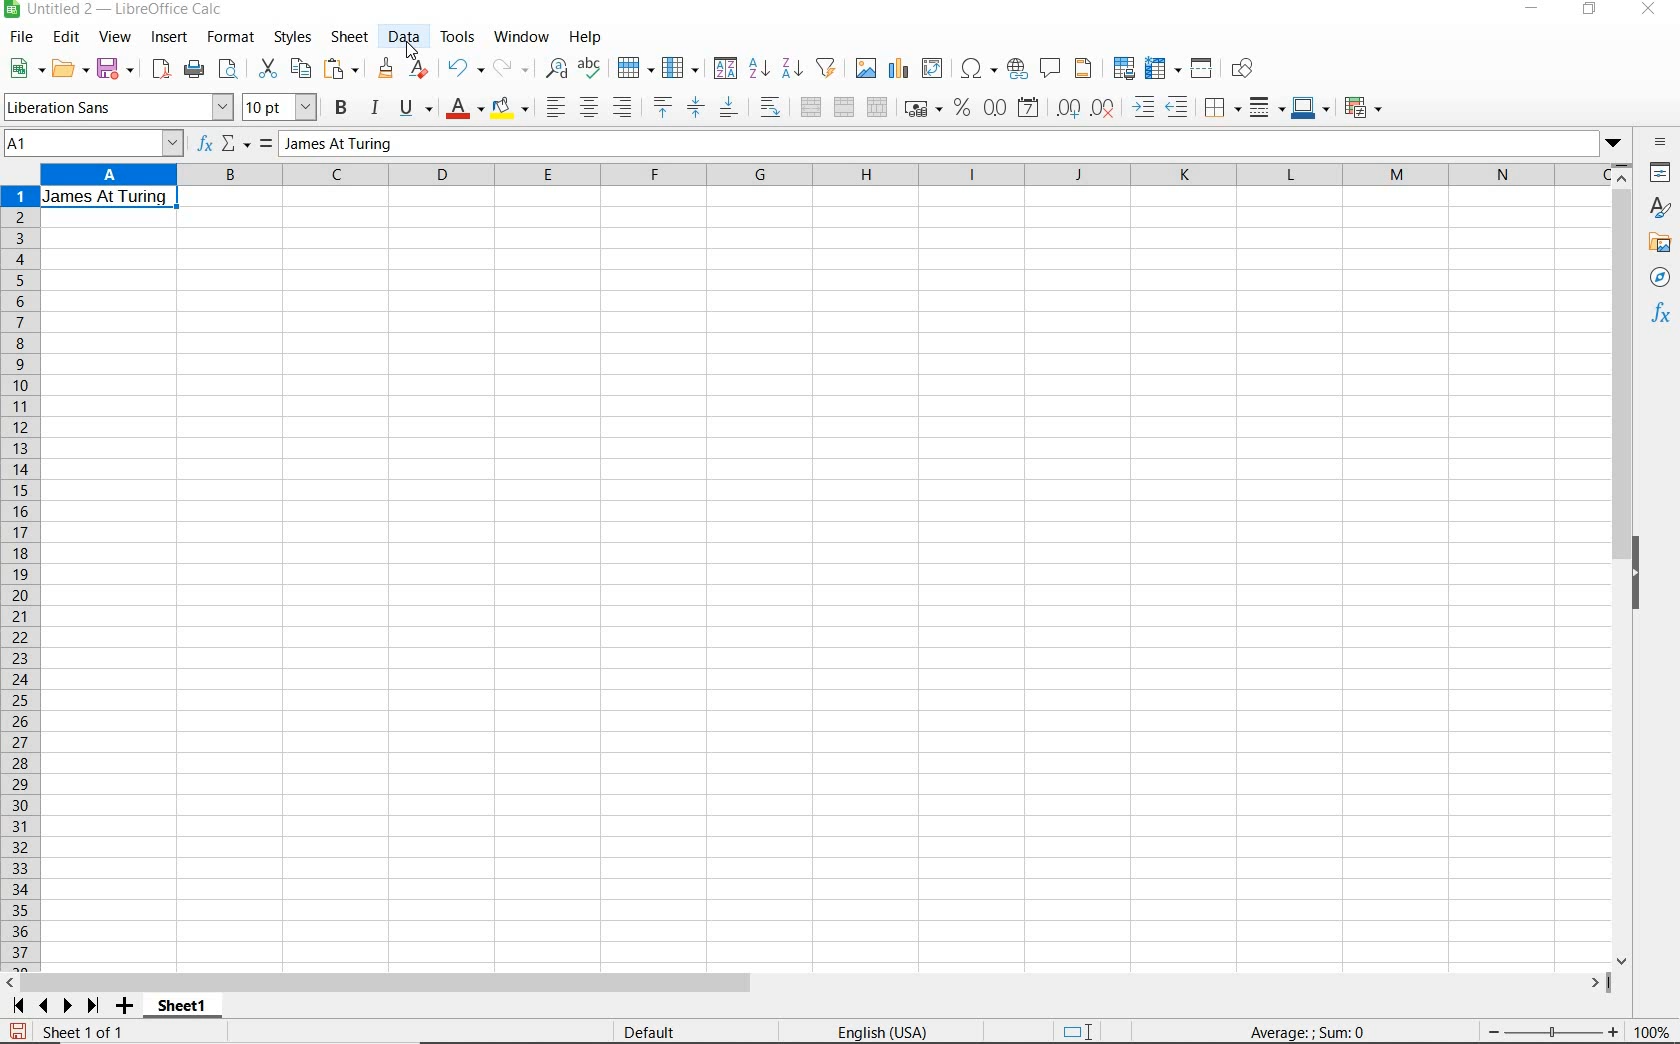  I want to click on split window, so click(1203, 69).